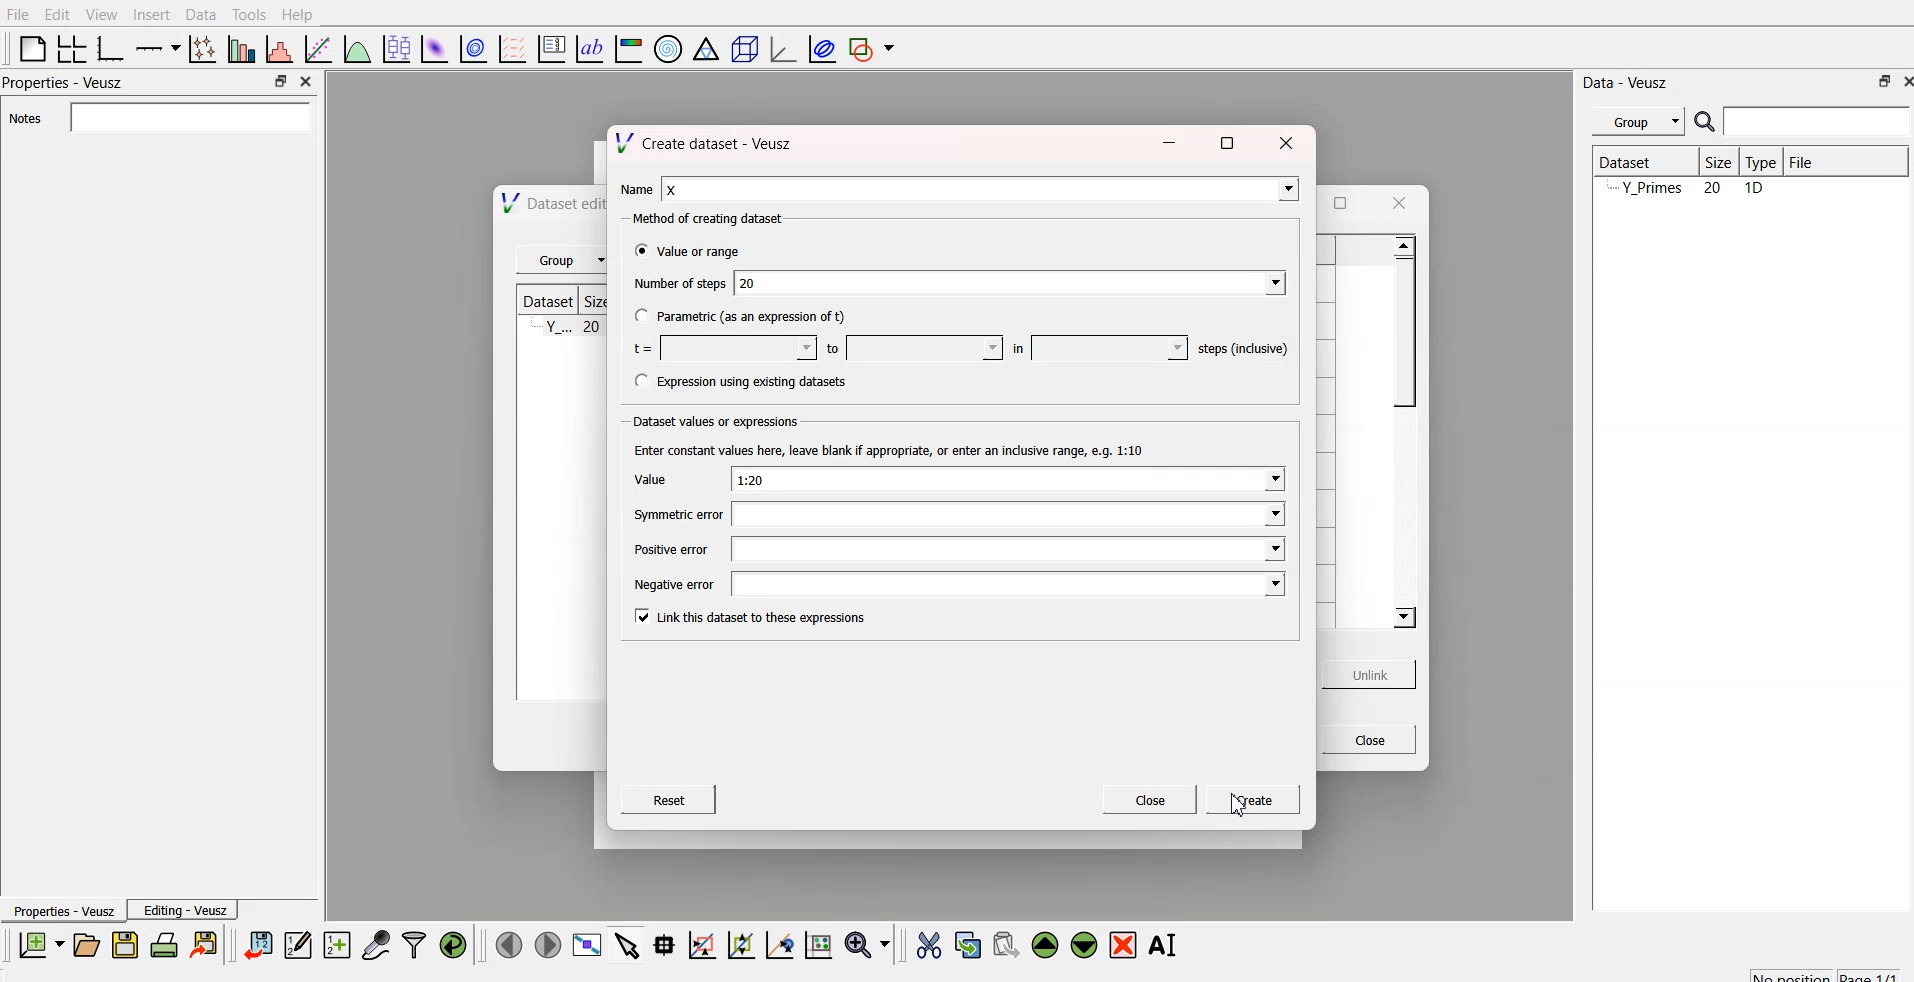  I want to click on \/ Create dataset - Veusz, so click(719, 142).